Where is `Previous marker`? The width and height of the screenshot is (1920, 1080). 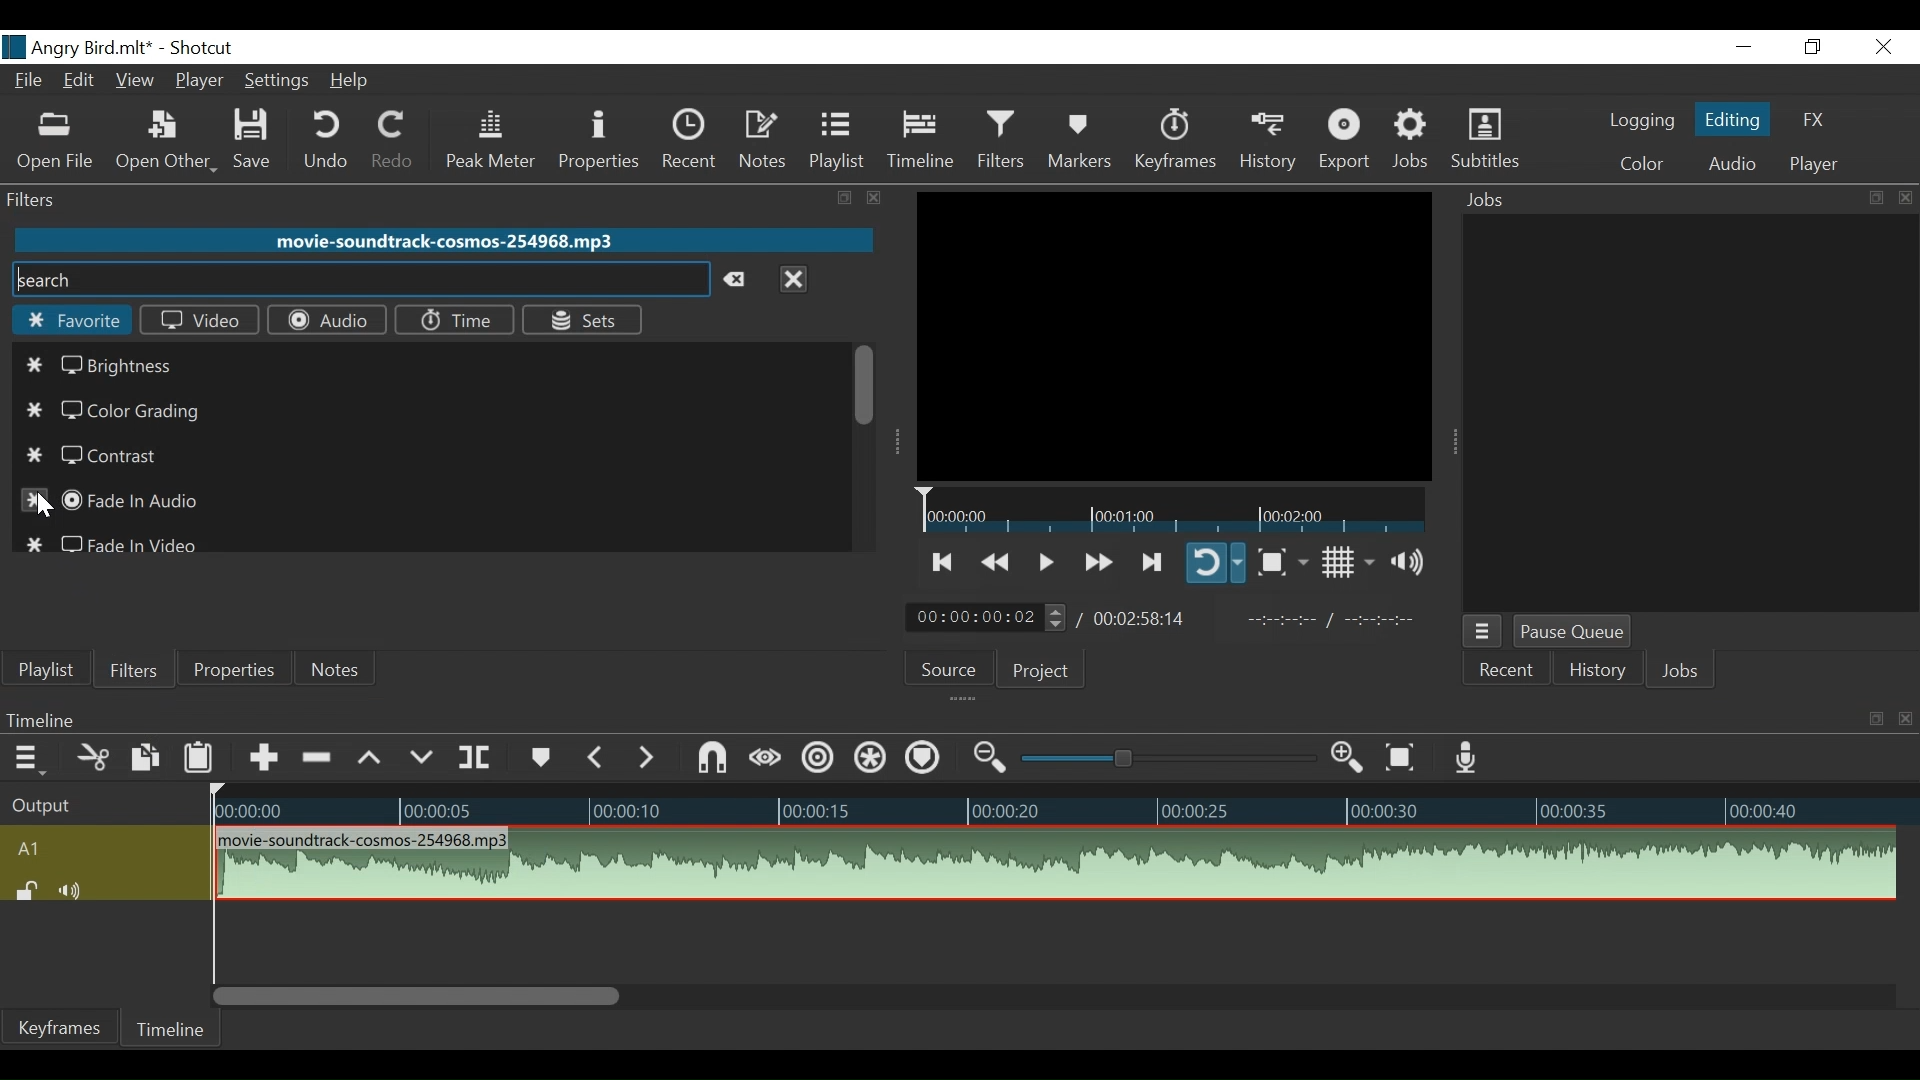
Previous marker is located at coordinates (597, 756).